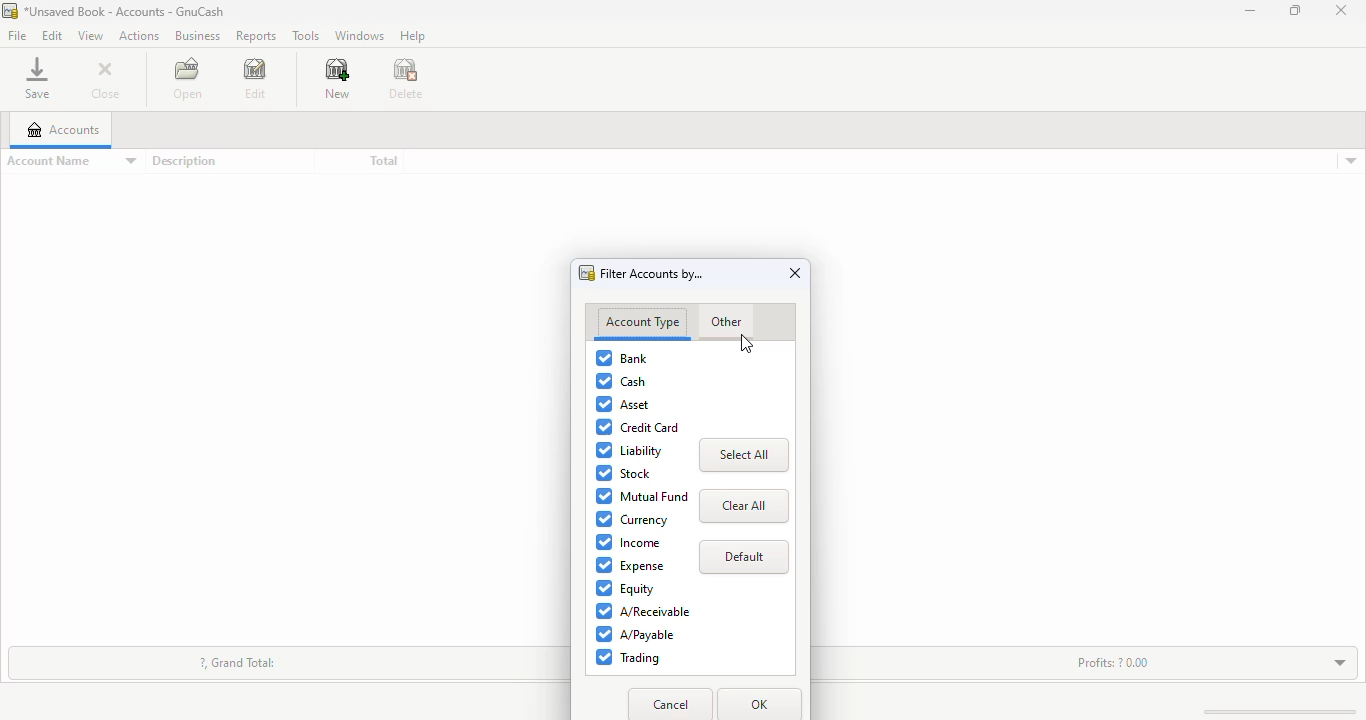 This screenshot has height=720, width=1366. I want to click on select all, so click(744, 455).